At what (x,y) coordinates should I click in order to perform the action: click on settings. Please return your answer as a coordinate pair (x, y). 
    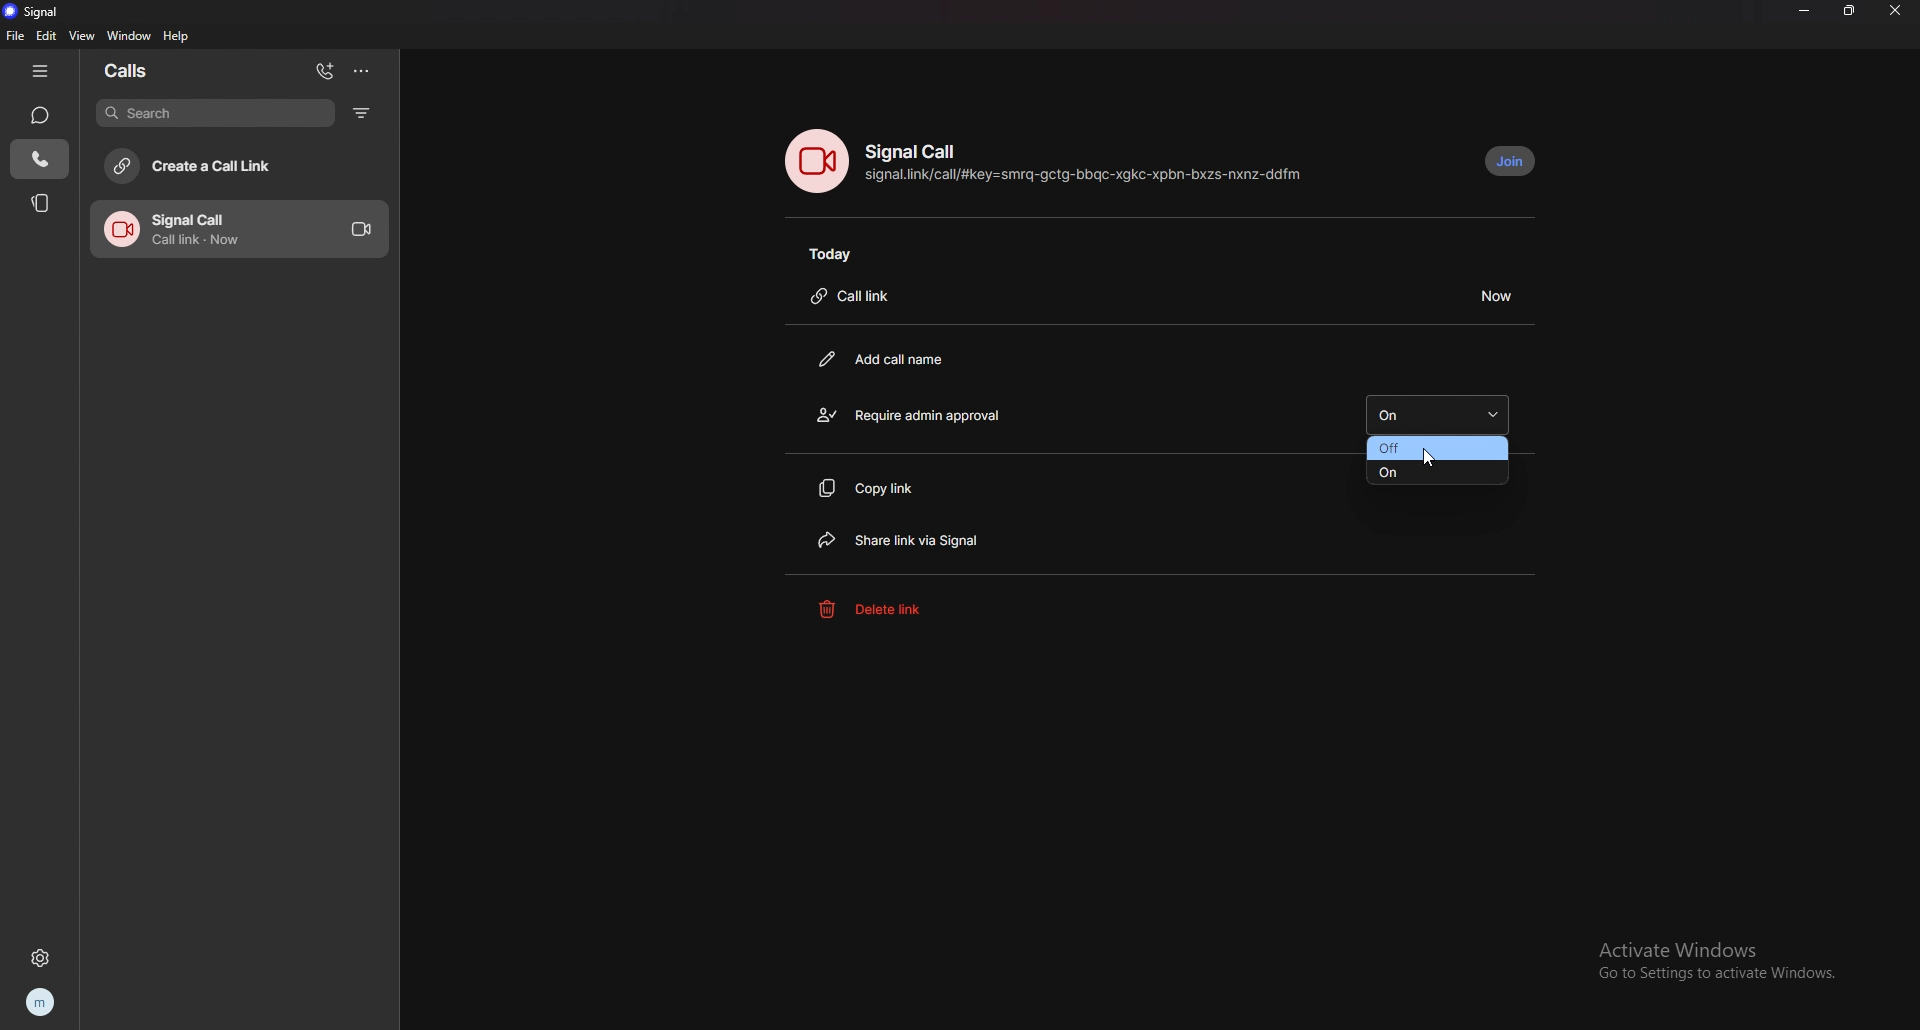
    Looking at the image, I should click on (39, 958).